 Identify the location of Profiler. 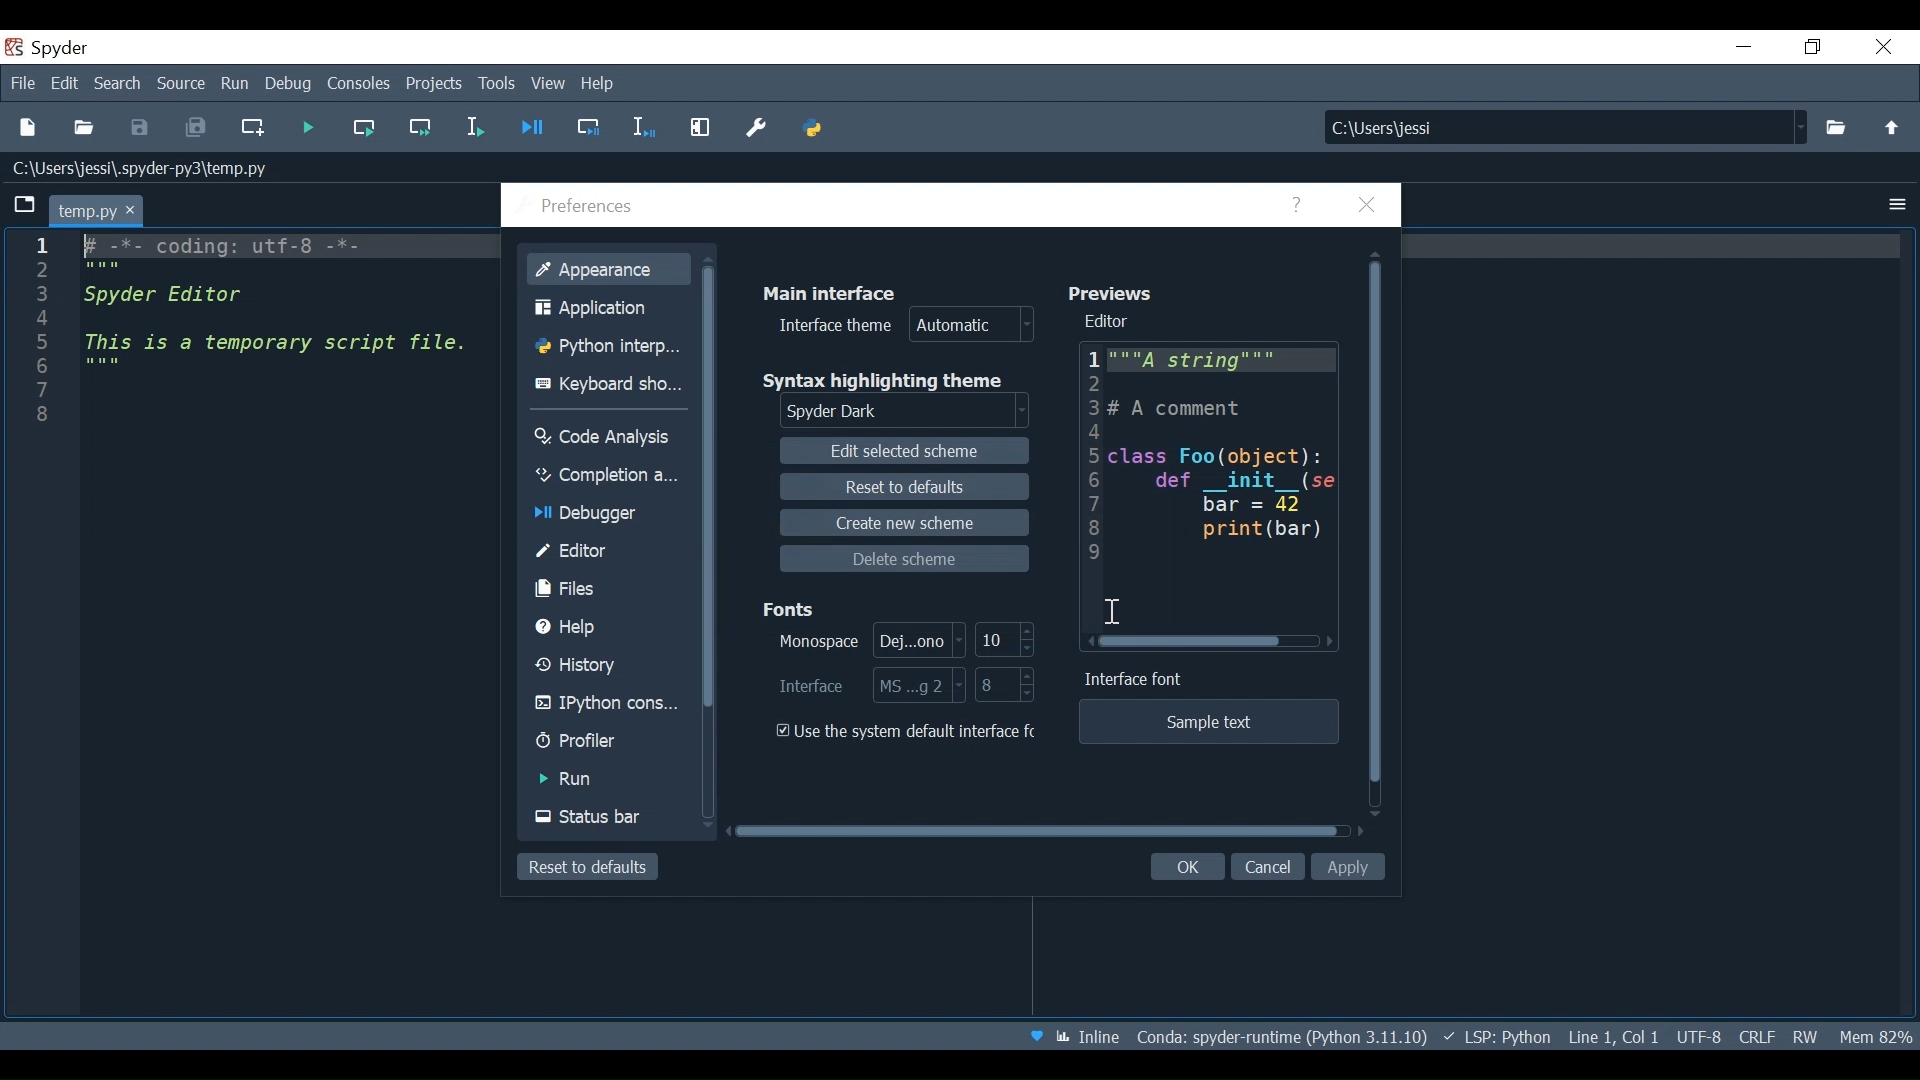
(607, 742).